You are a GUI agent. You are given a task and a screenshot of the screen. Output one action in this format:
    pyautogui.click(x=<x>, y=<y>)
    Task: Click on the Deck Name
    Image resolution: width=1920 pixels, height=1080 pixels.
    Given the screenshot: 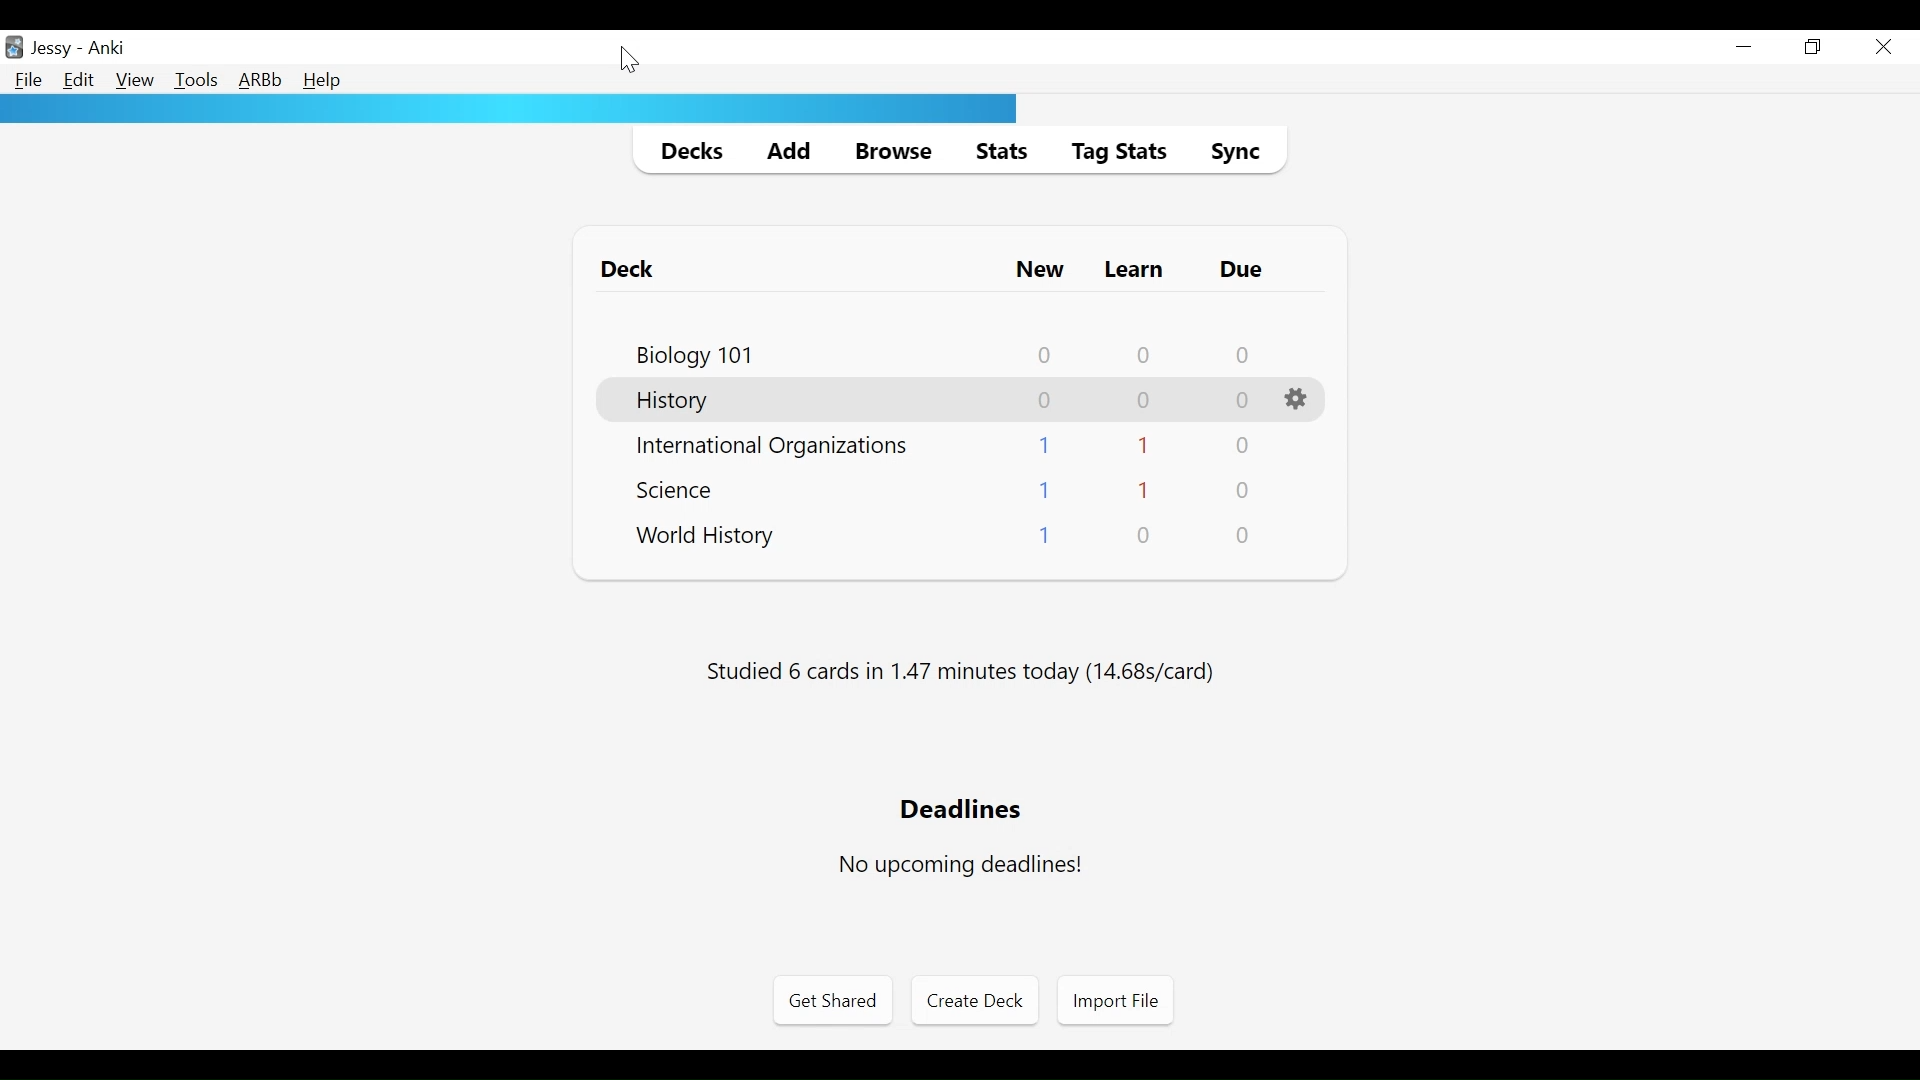 What is the action you would take?
    pyautogui.click(x=706, y=537)
    